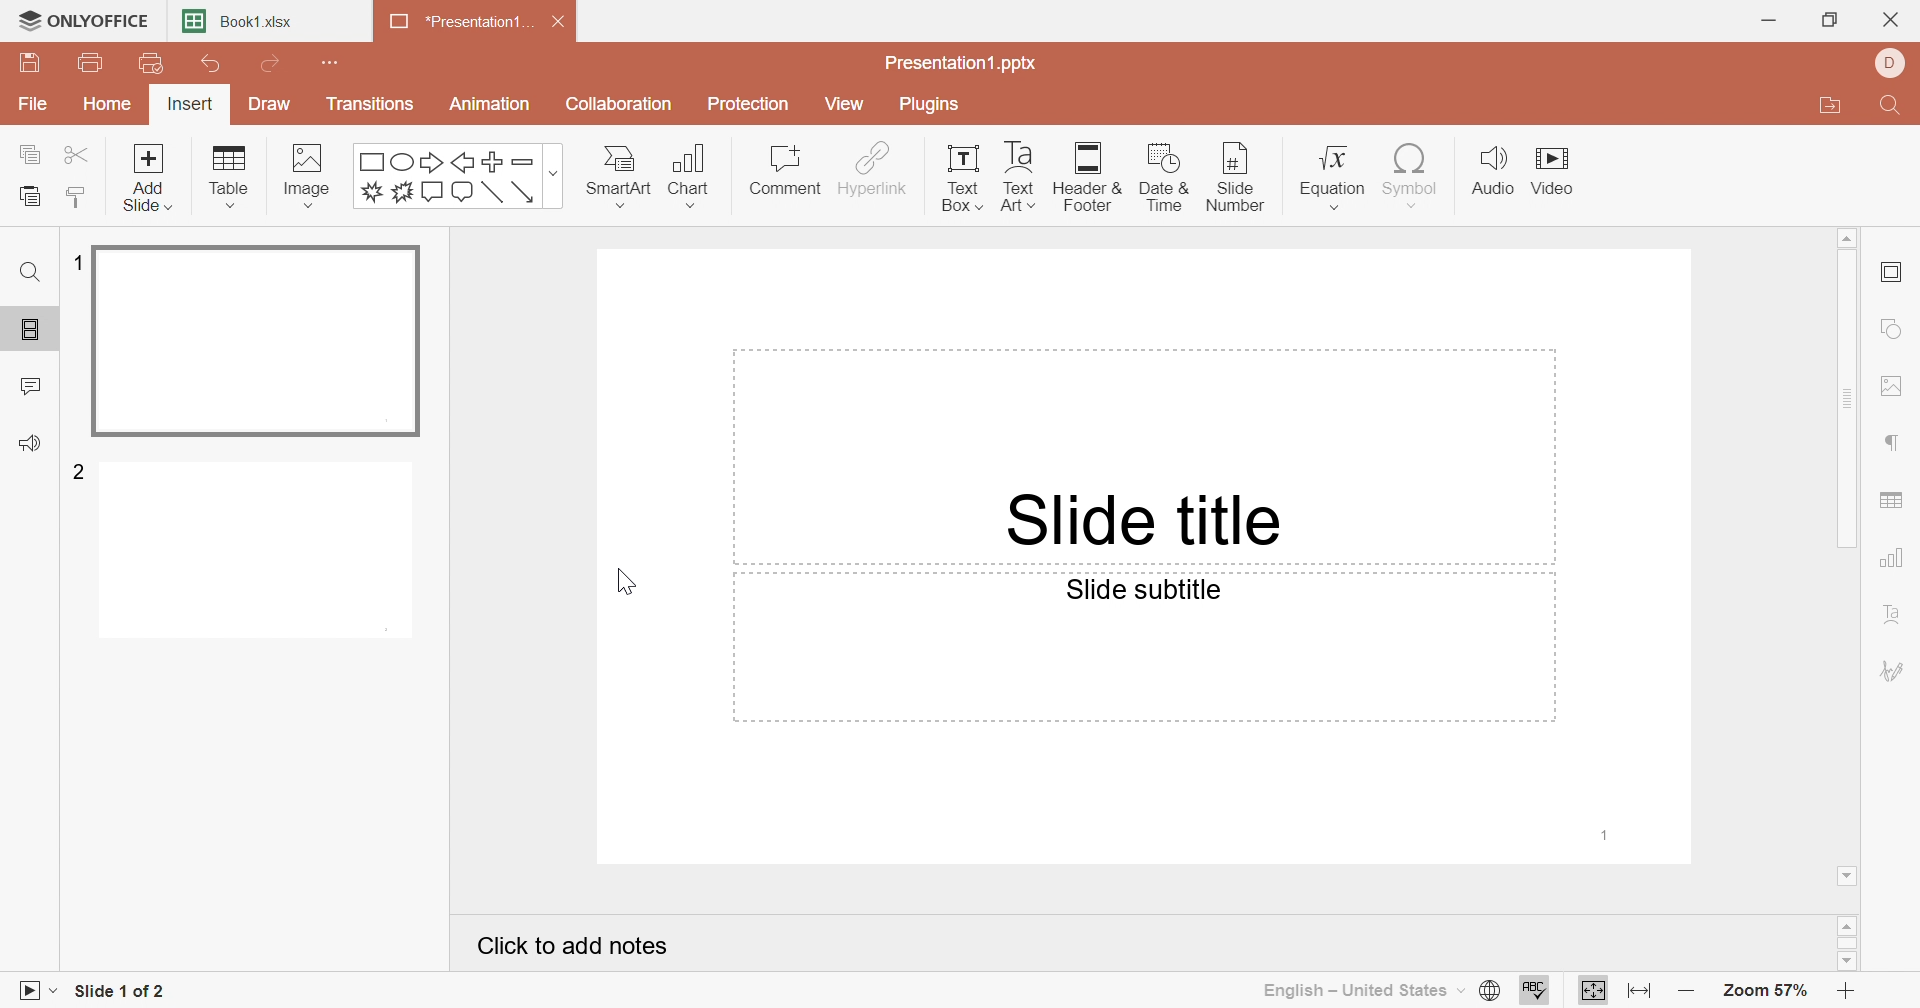  What do you see at coordinates (1228, 176) in the screenshot?
I see `Slide number` at bounding box center [1228, 176].